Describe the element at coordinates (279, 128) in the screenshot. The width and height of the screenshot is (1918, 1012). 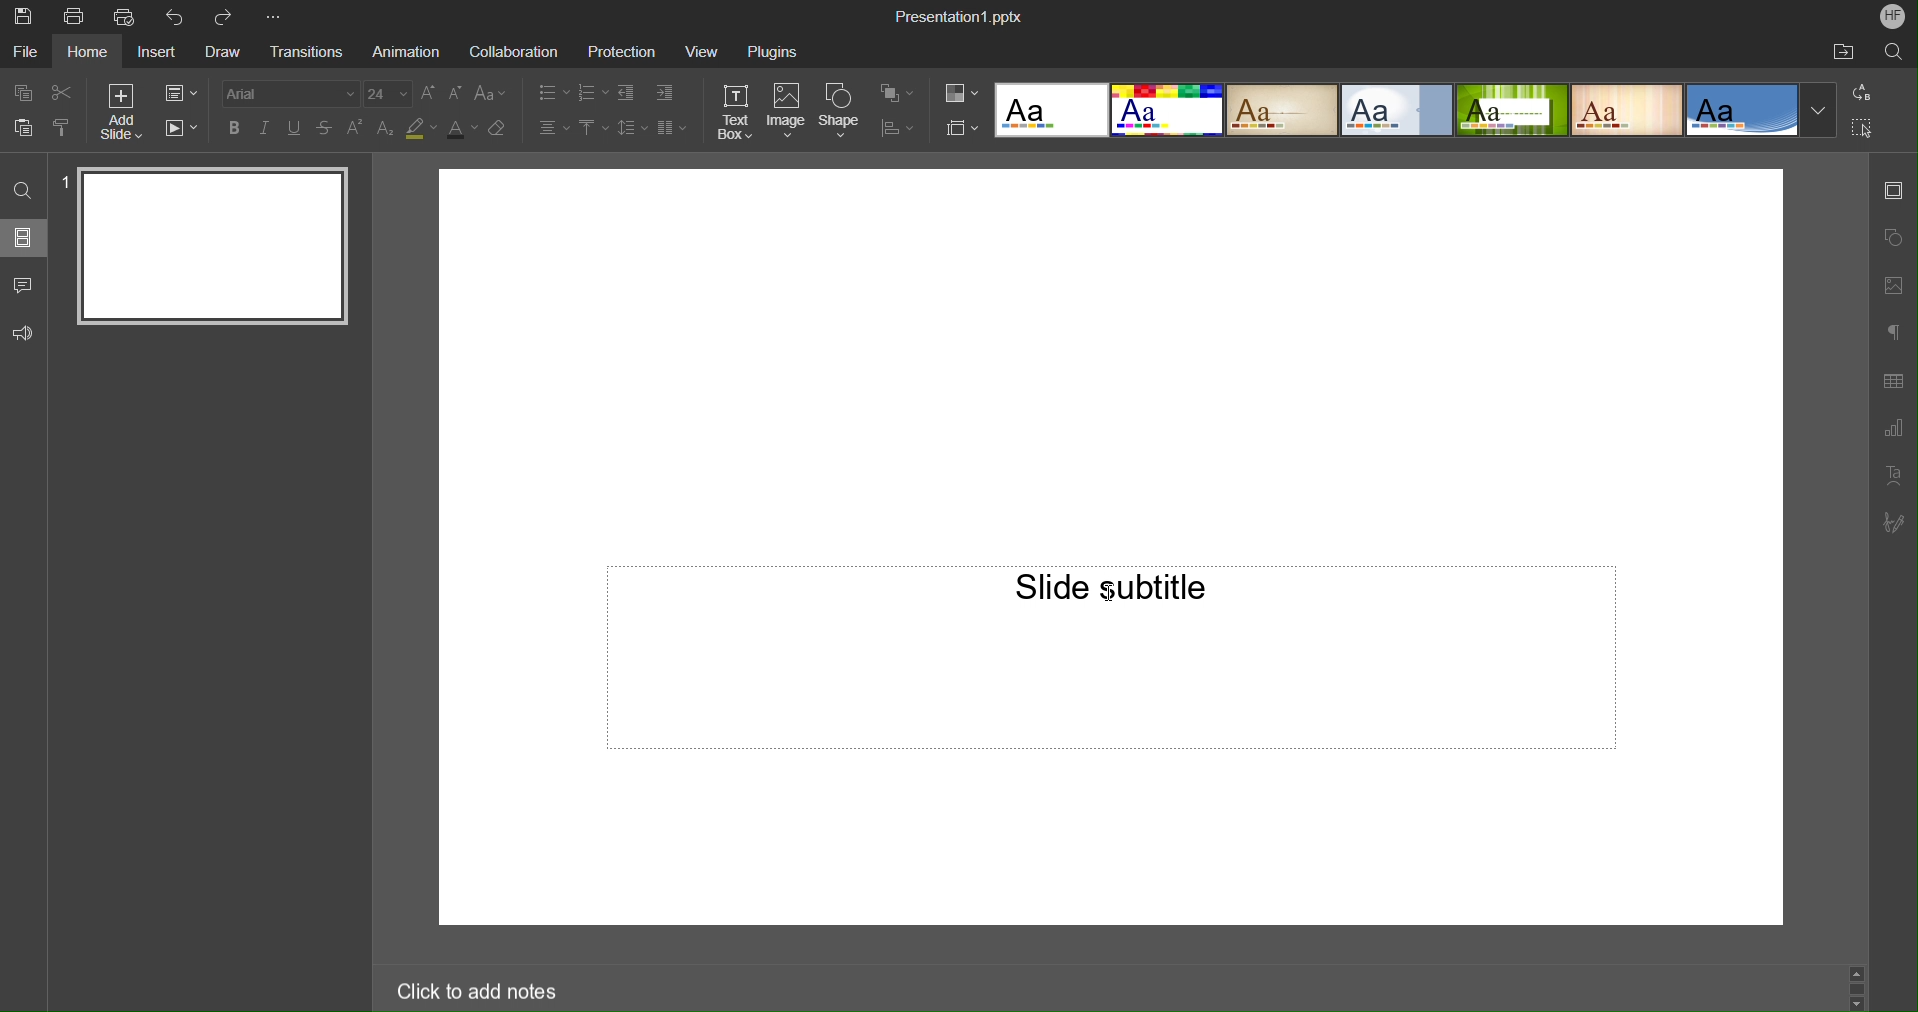
I see `Text Effects` at that location.